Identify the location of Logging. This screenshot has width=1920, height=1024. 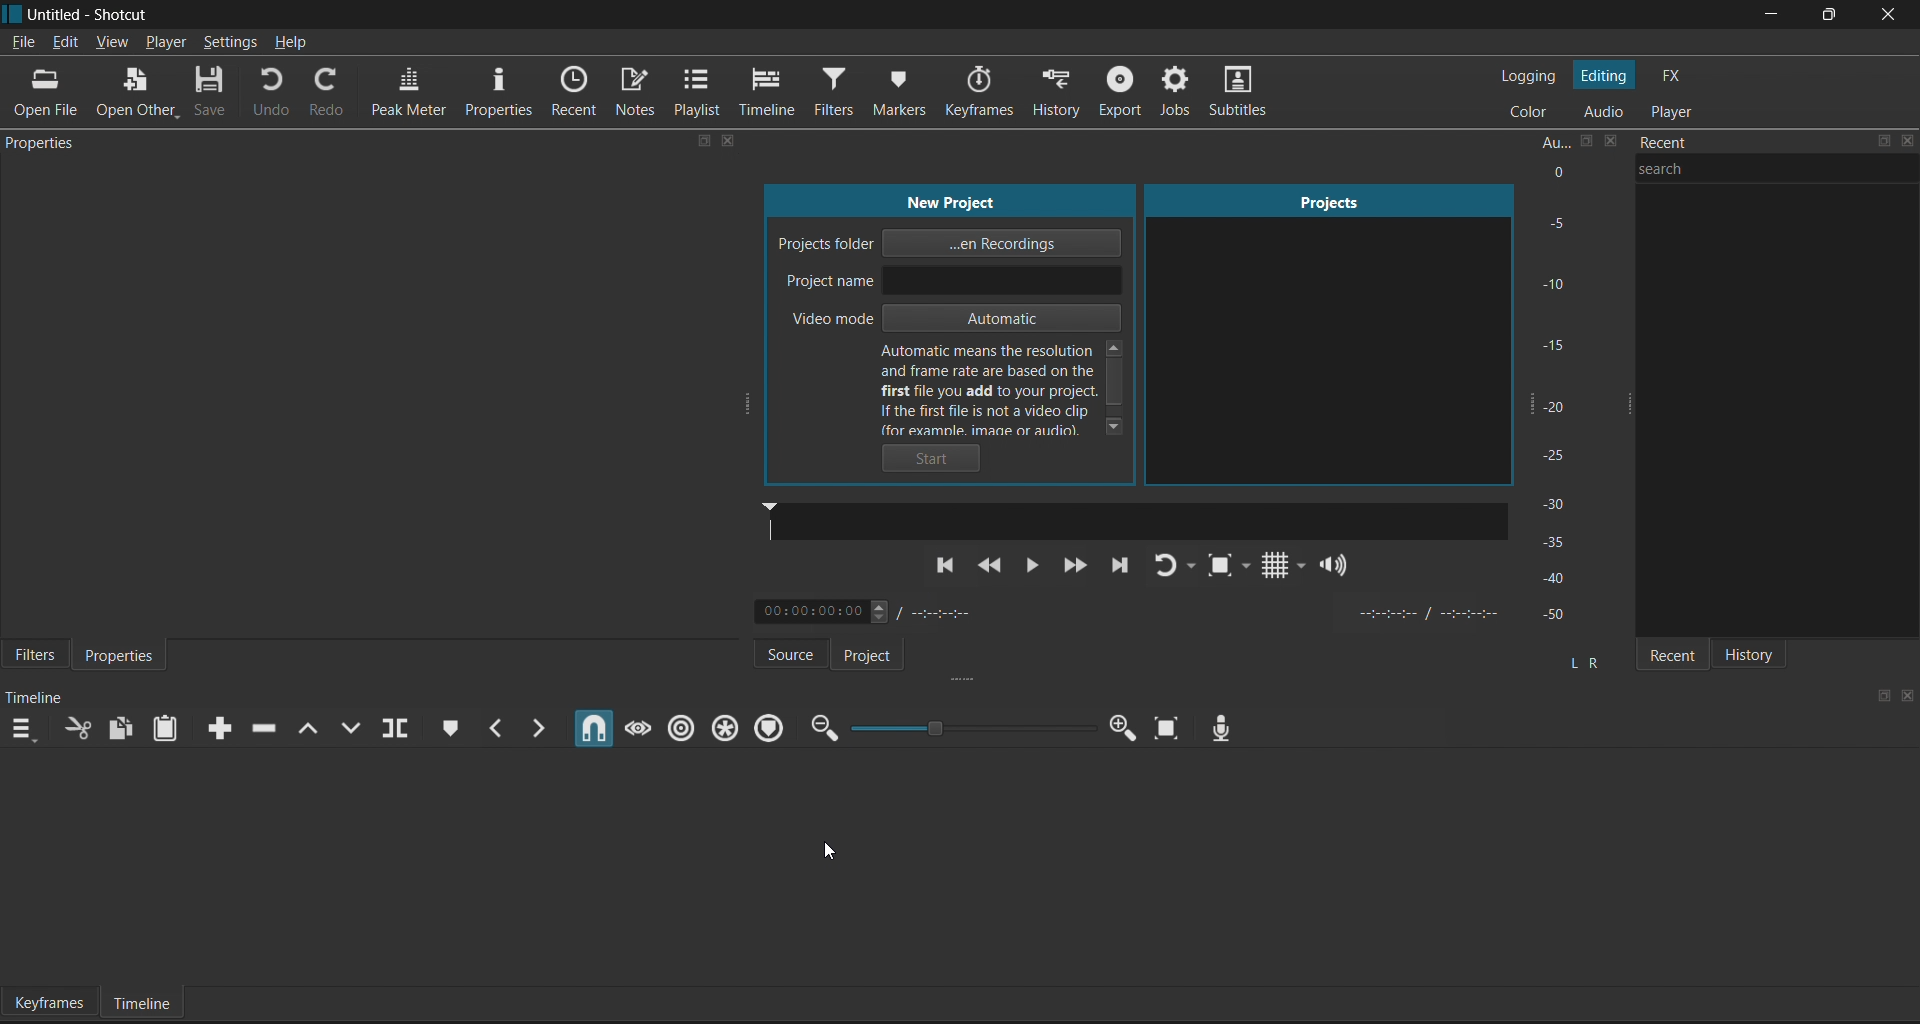
(1532, 78).